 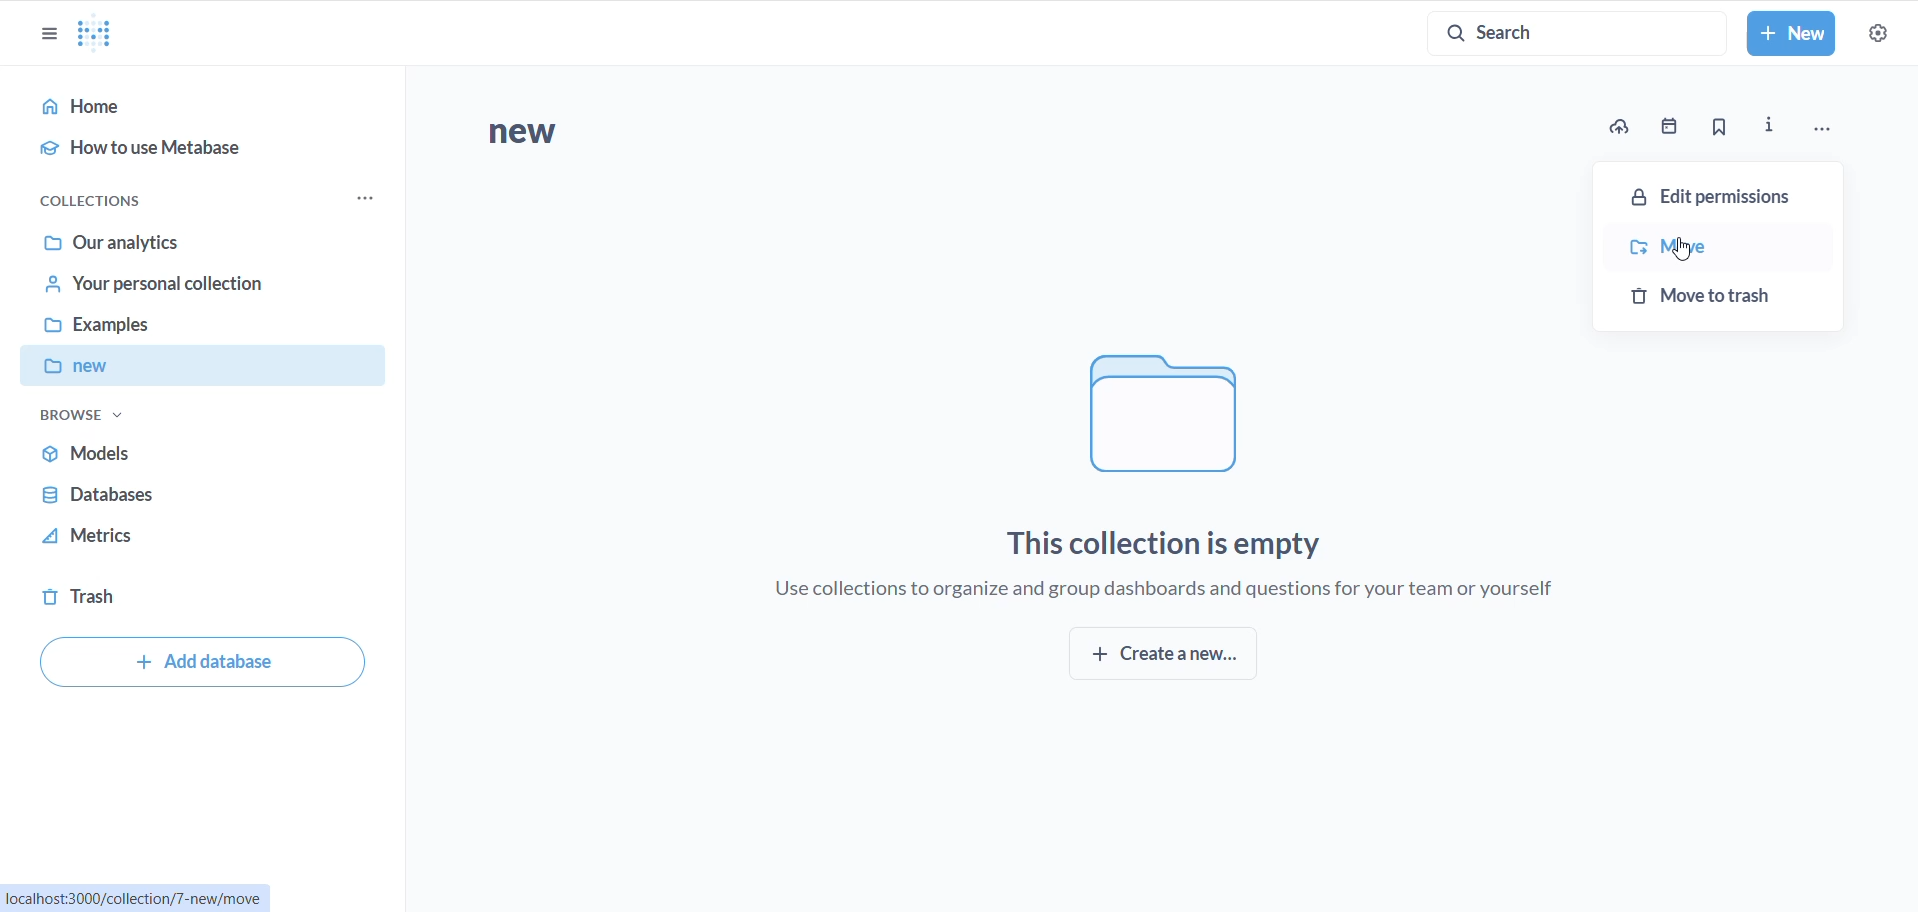 What do you see at coordinates (200, 665) in the screenshot?
I see `add database` at bounding box center [200, 665].